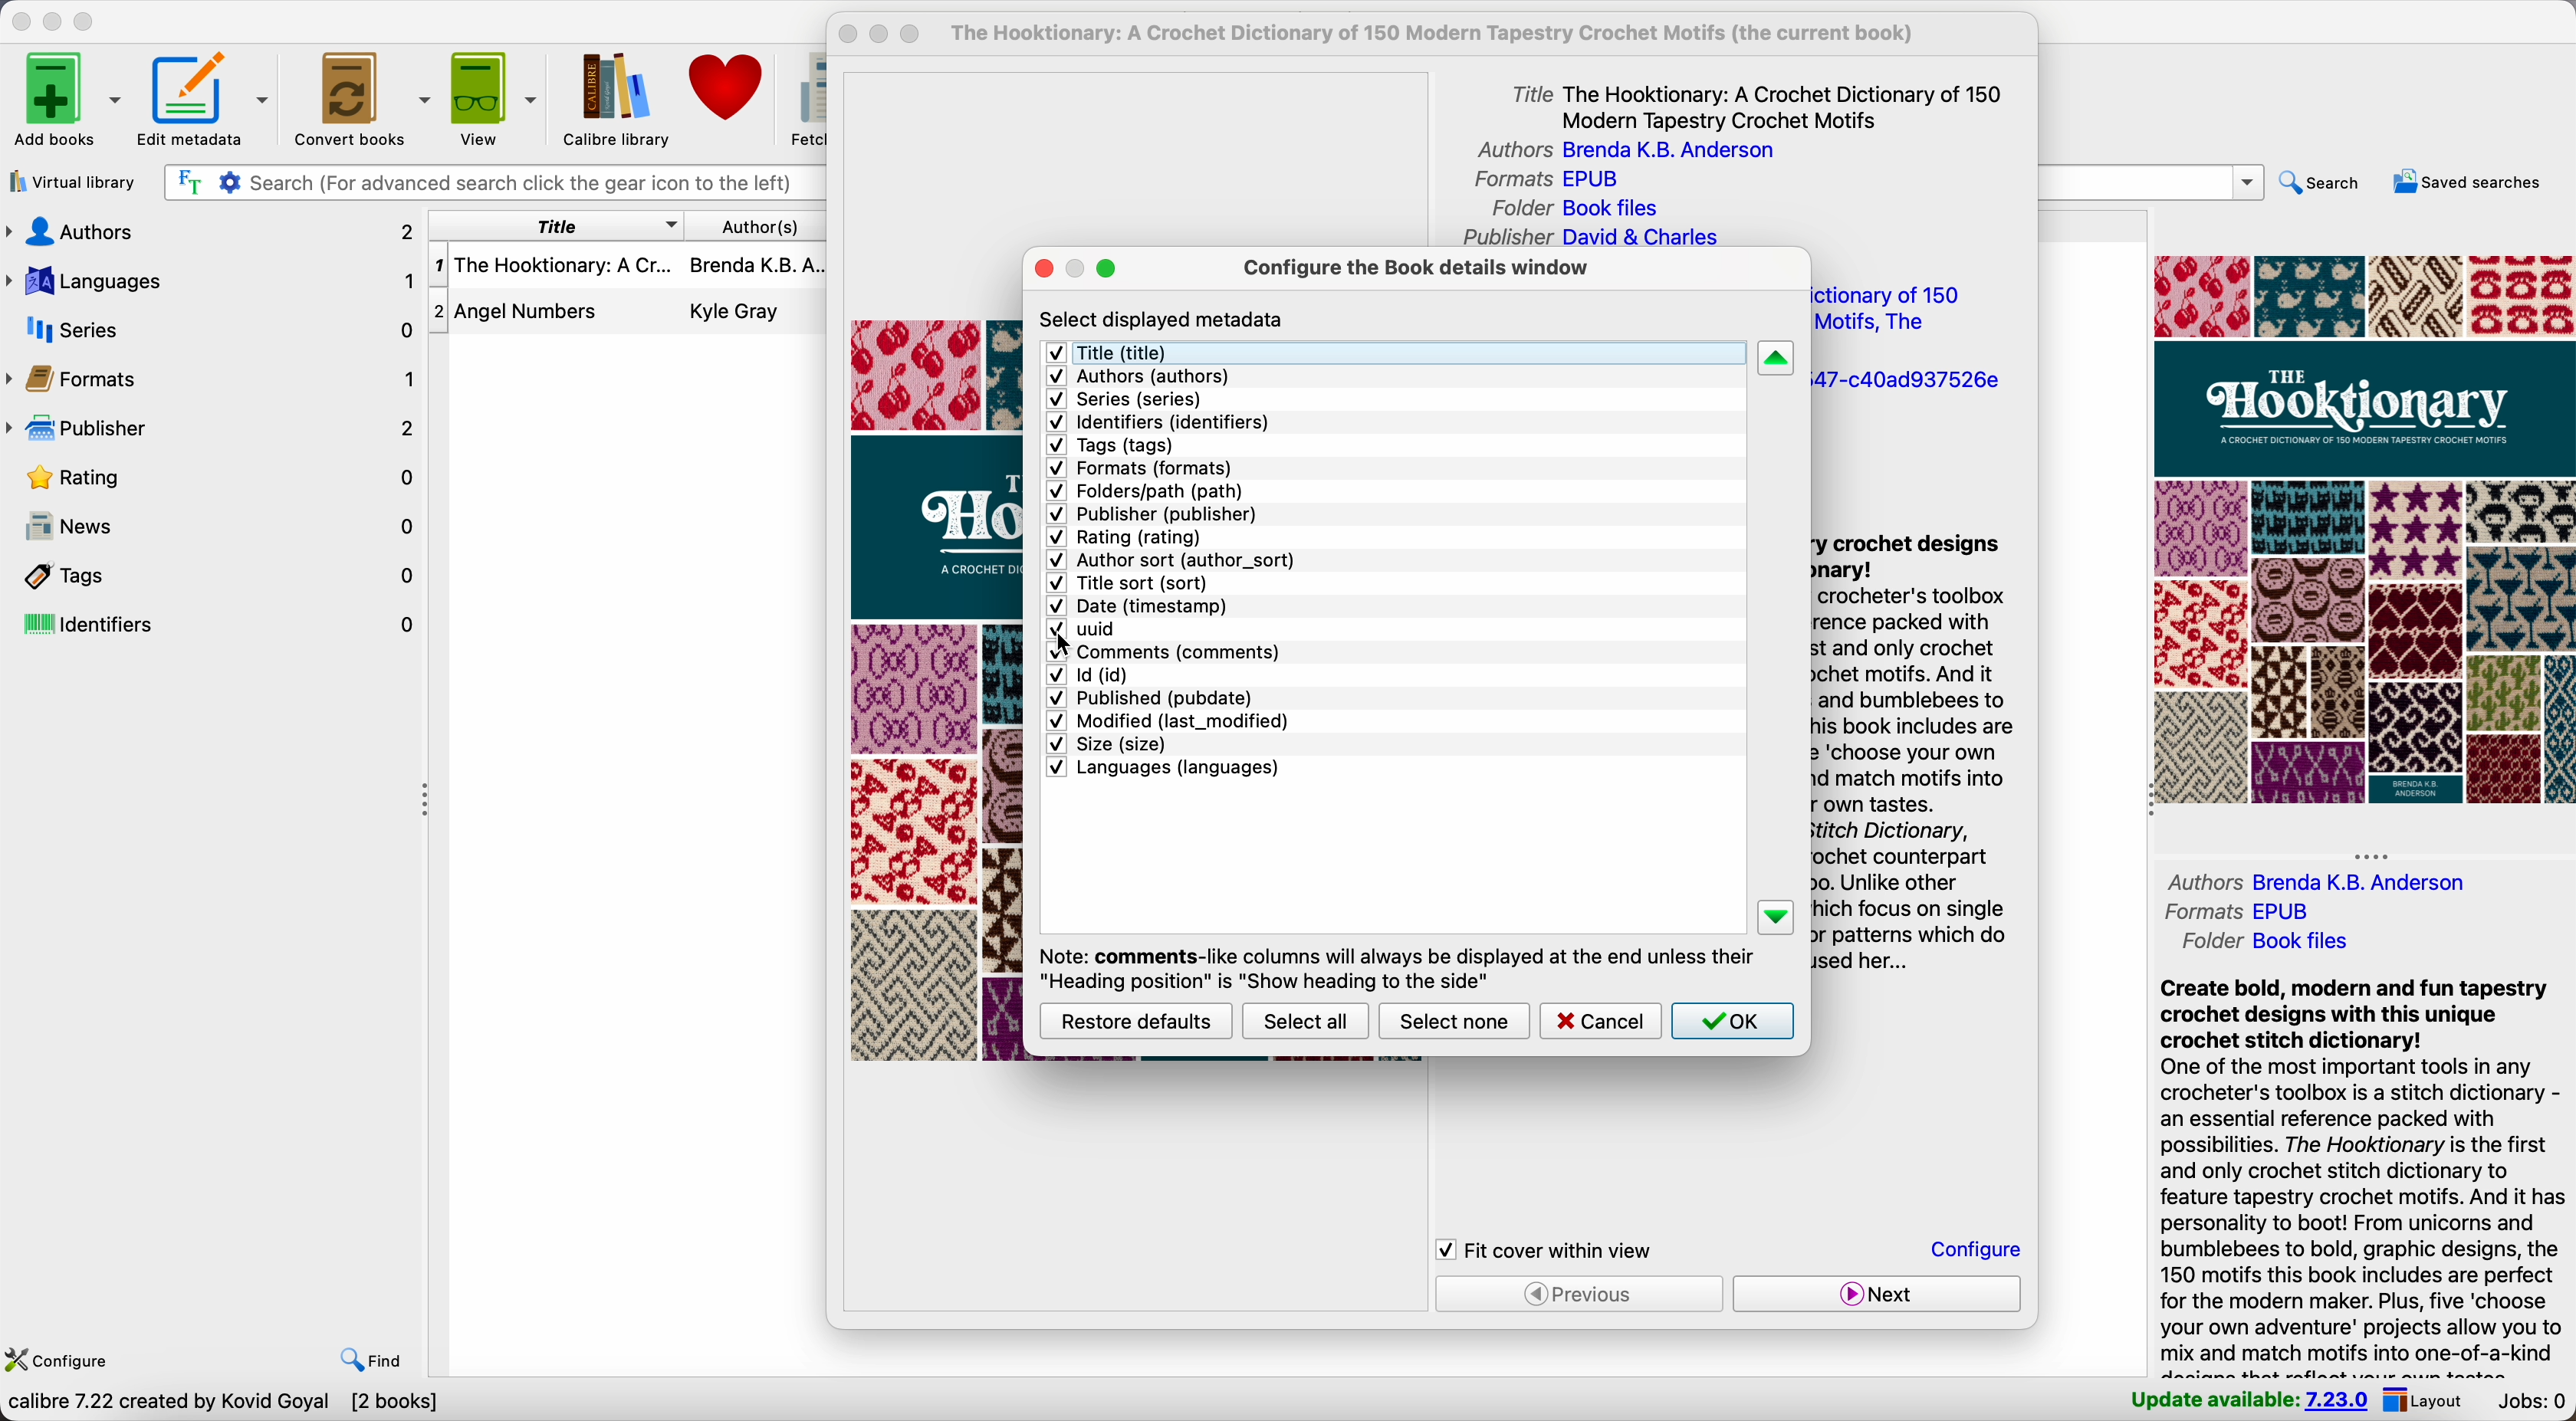  What do you see at coordinates (730, 88) in the screenshot?
I see `donate` at bounding box center [730, 88].